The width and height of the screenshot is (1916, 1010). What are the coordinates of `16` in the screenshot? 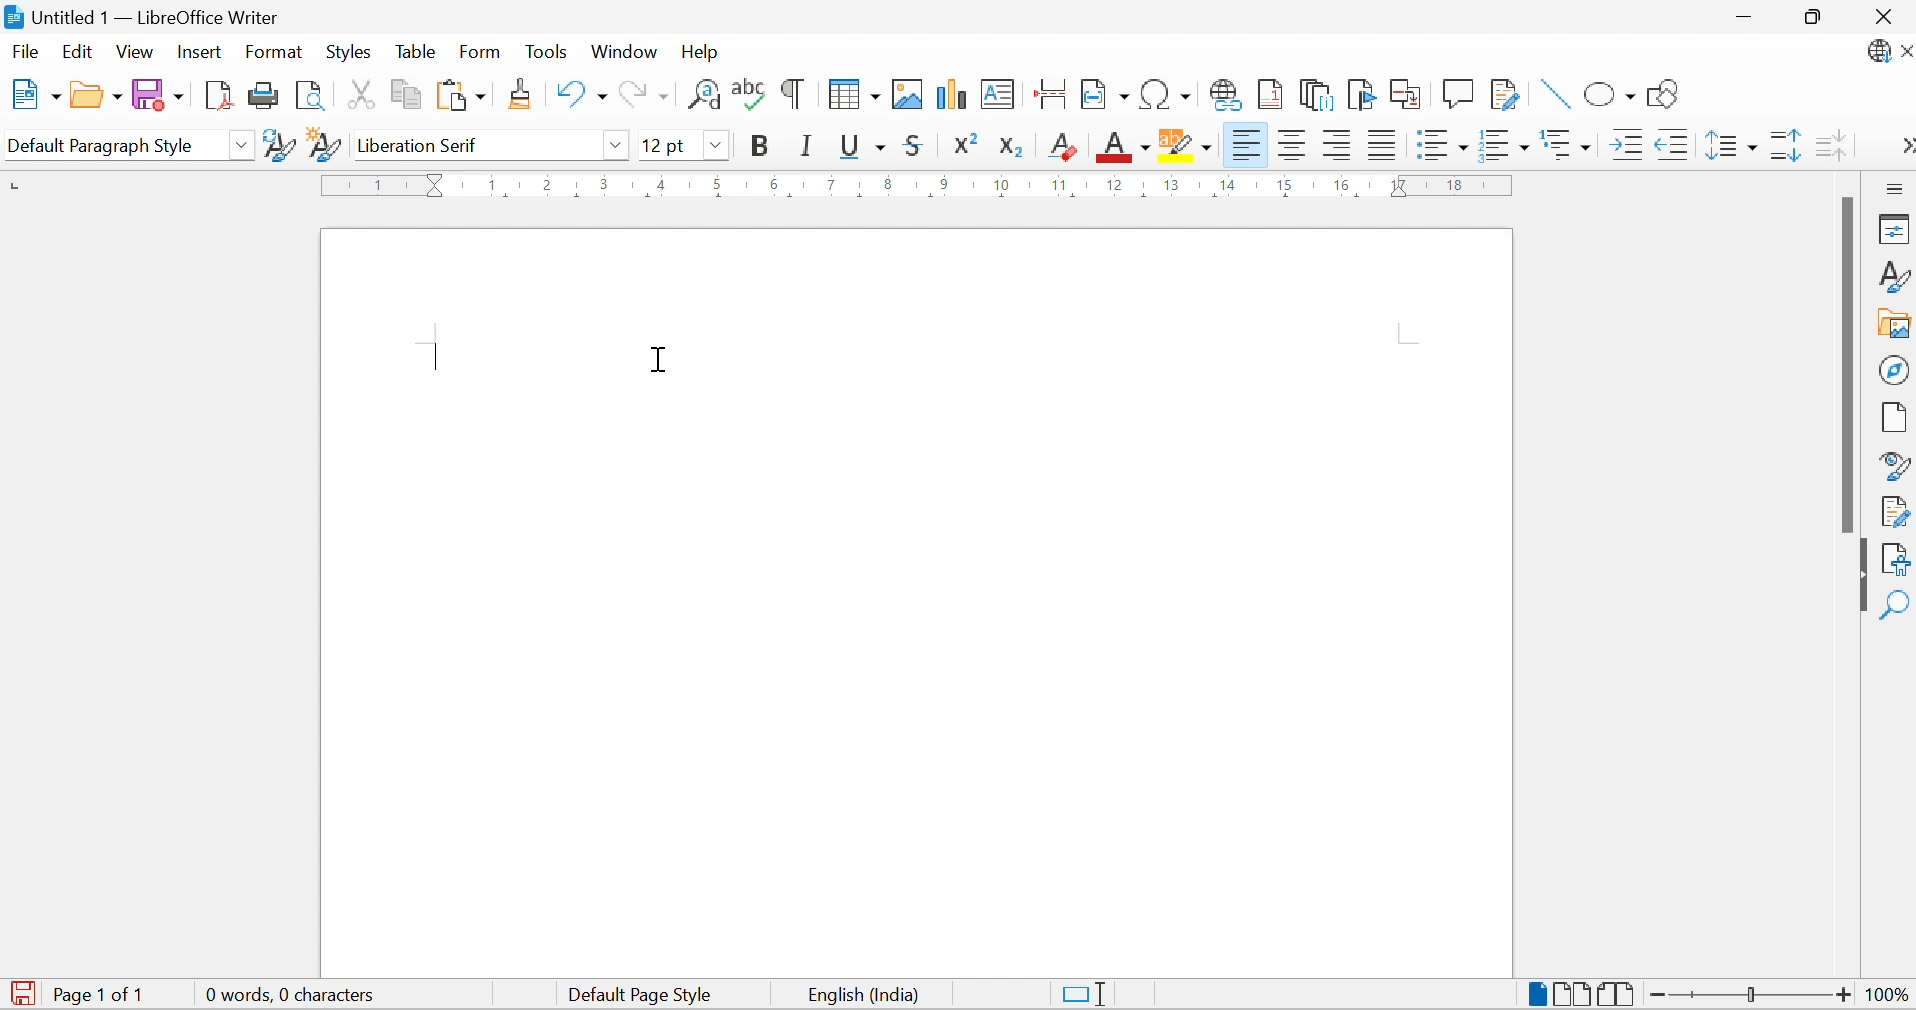 It's located at (1340, 186).